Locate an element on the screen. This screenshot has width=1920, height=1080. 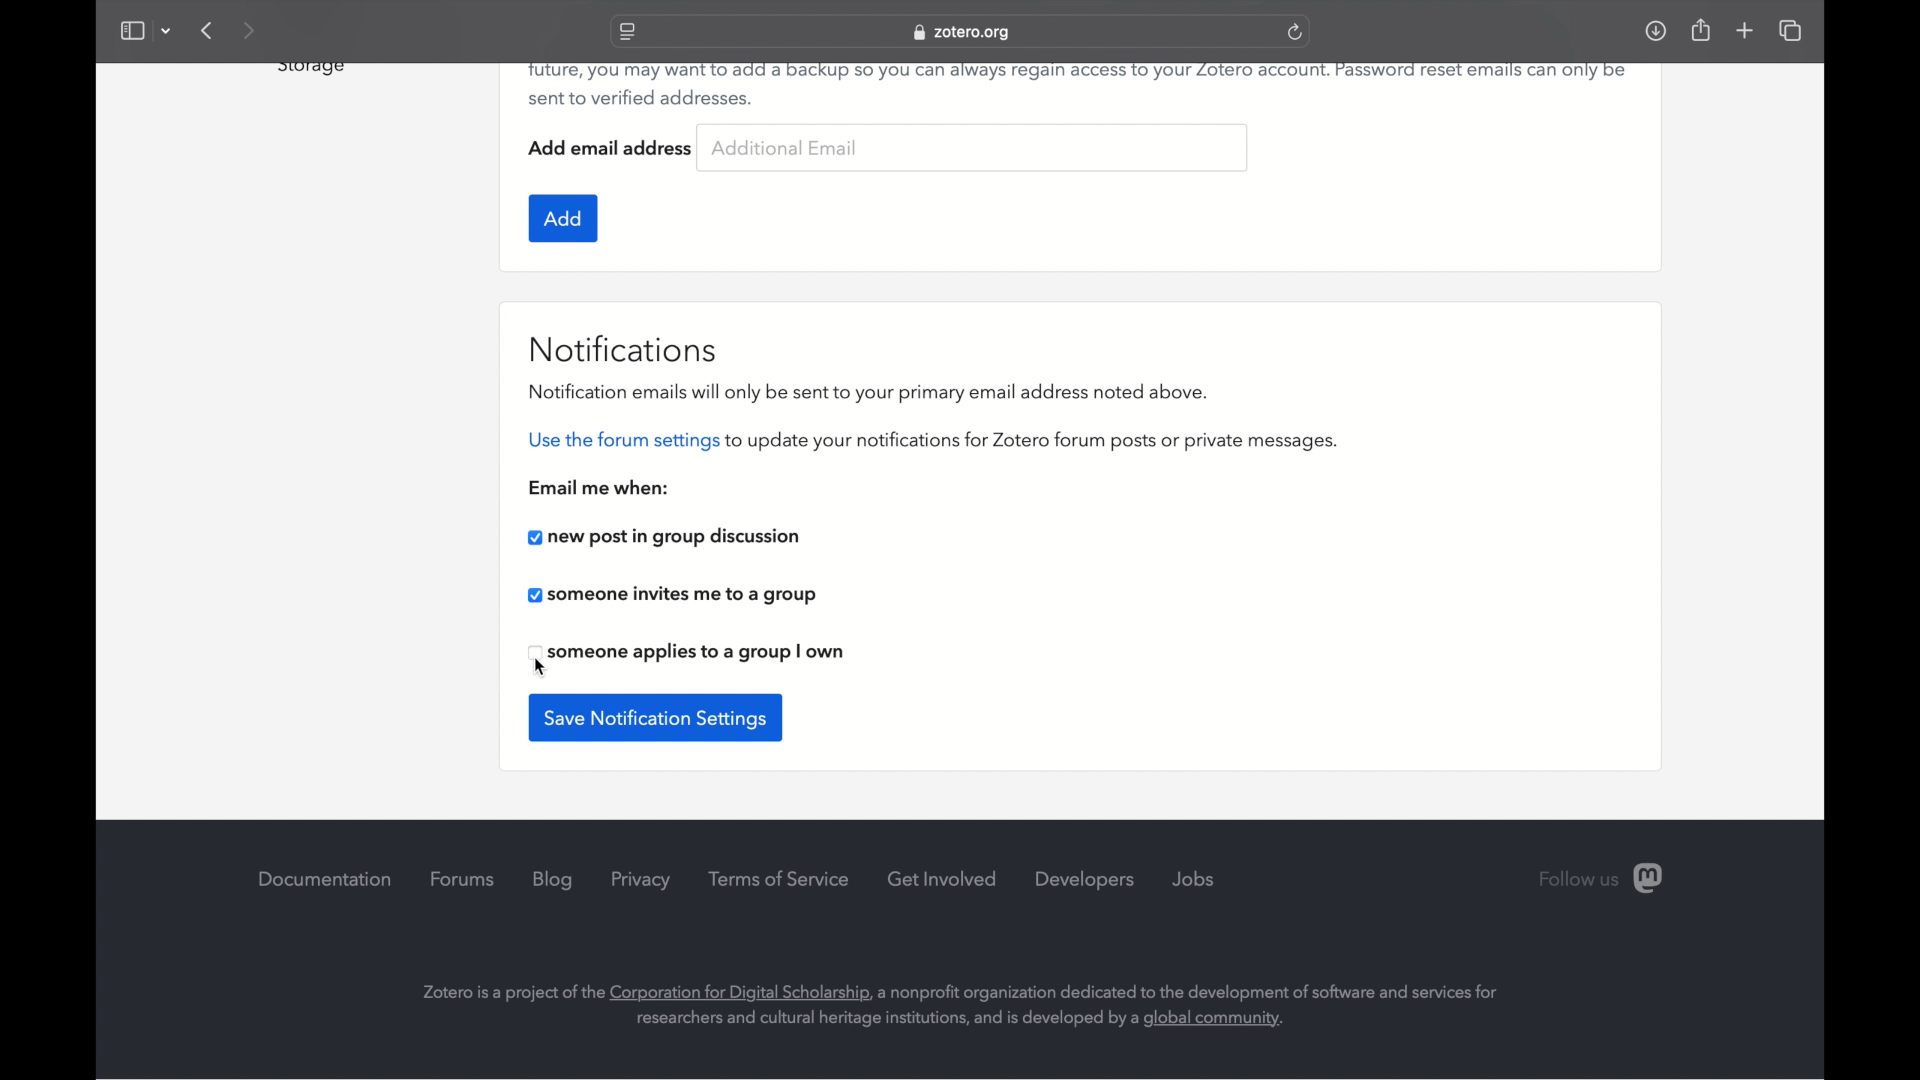
cursor is located at coordinates (542, 667).